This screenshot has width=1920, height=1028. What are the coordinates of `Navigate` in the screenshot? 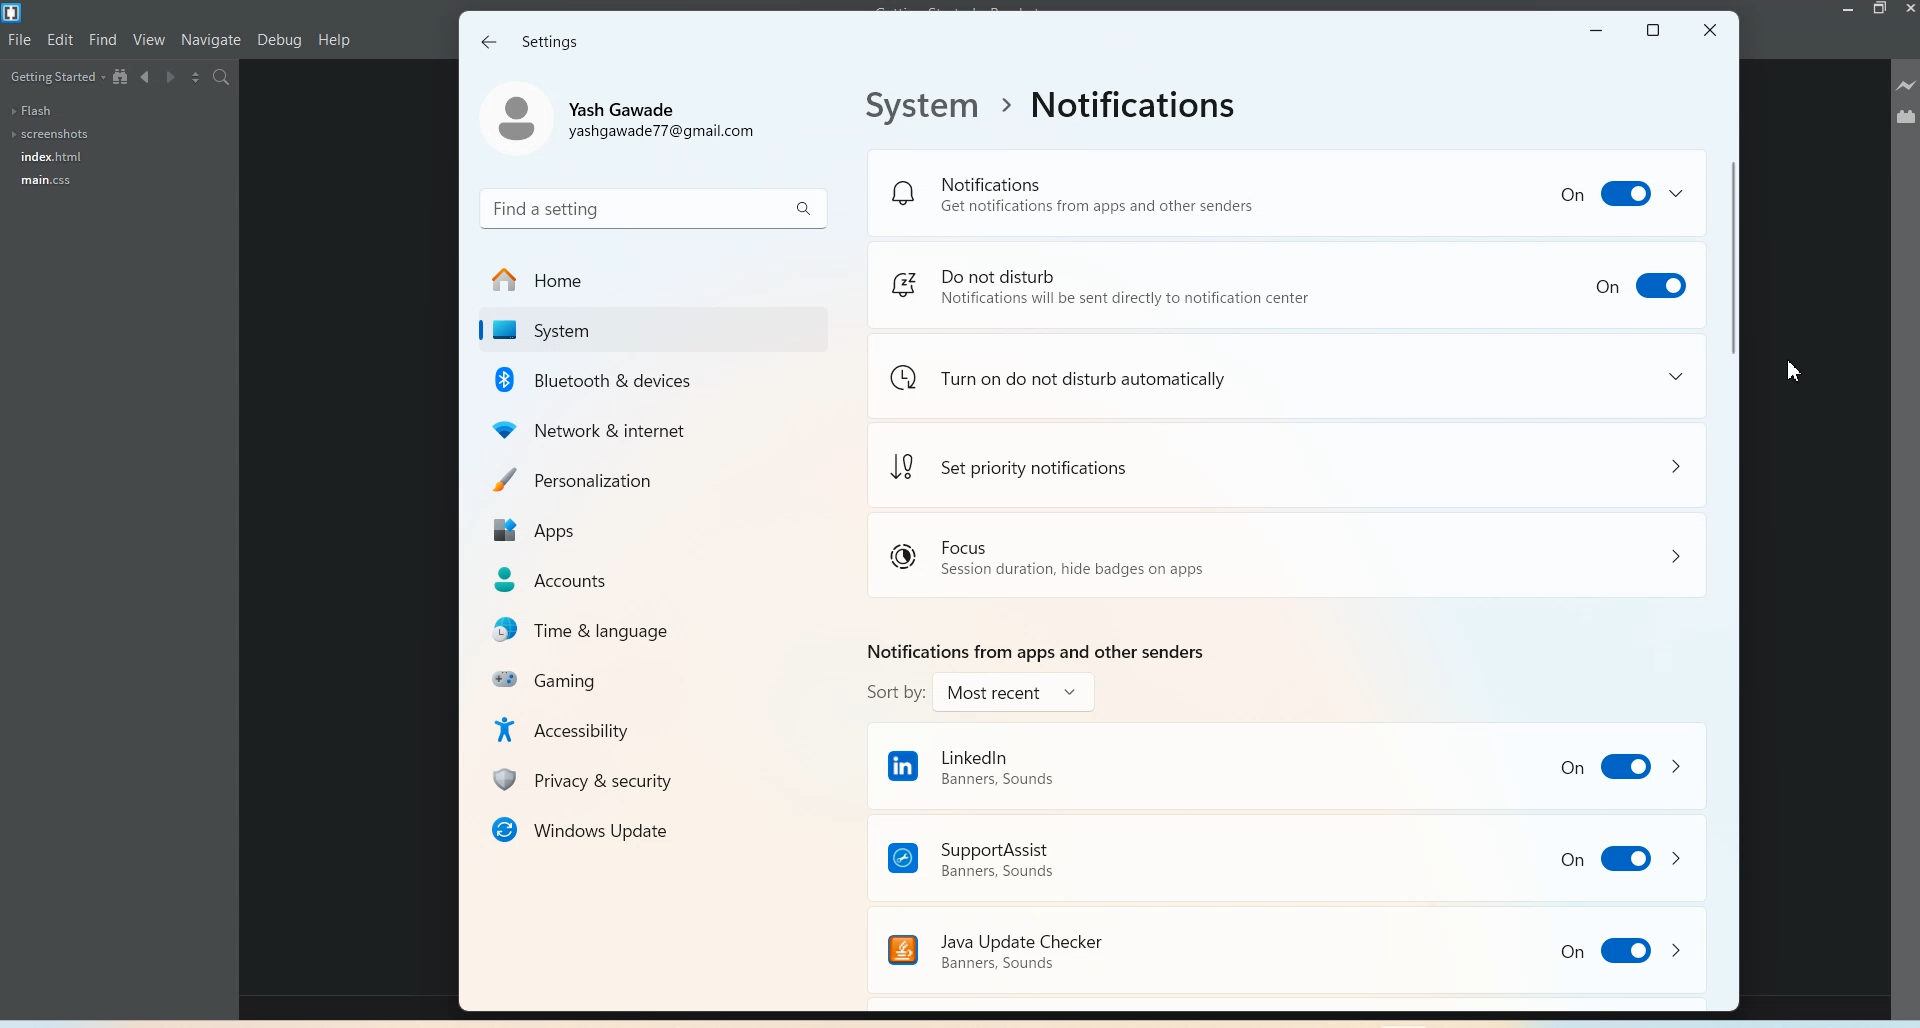 It's located at (211, 40).